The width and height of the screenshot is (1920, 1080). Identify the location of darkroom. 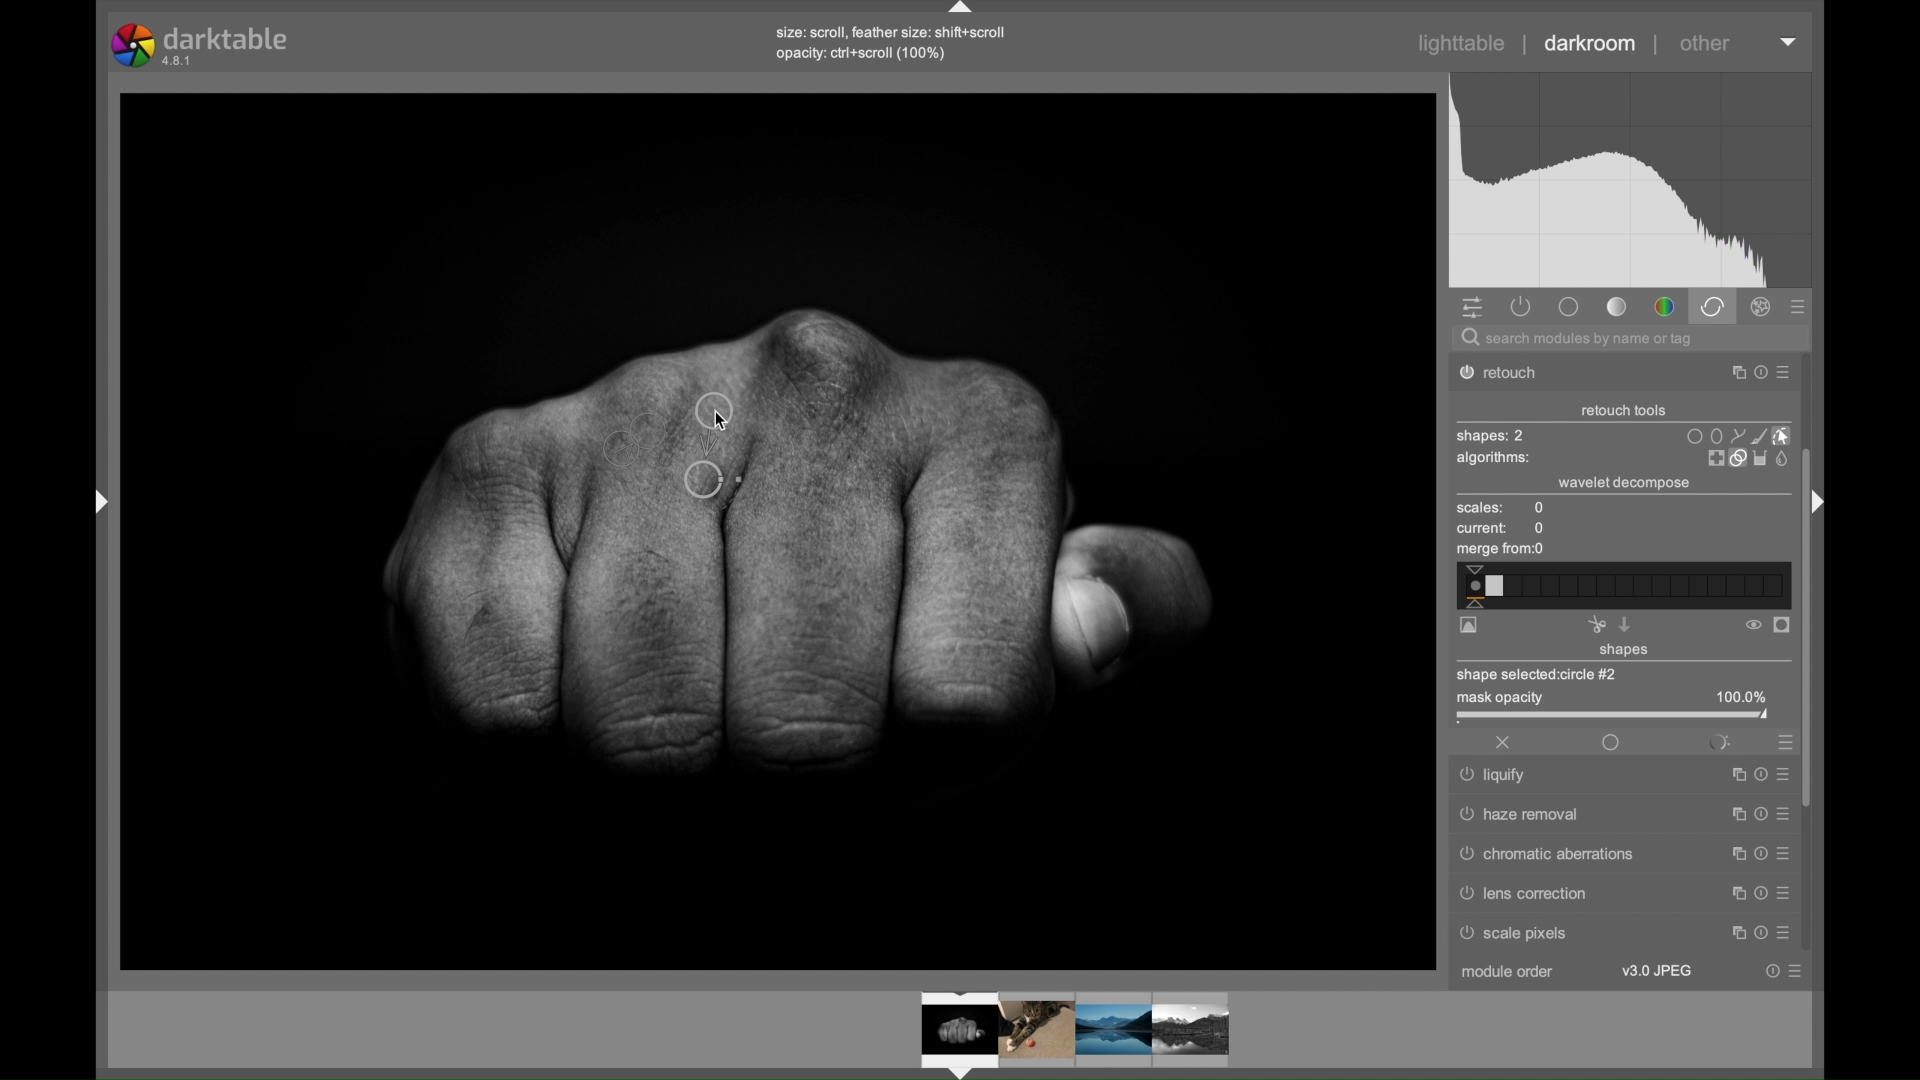
(1591, 44).